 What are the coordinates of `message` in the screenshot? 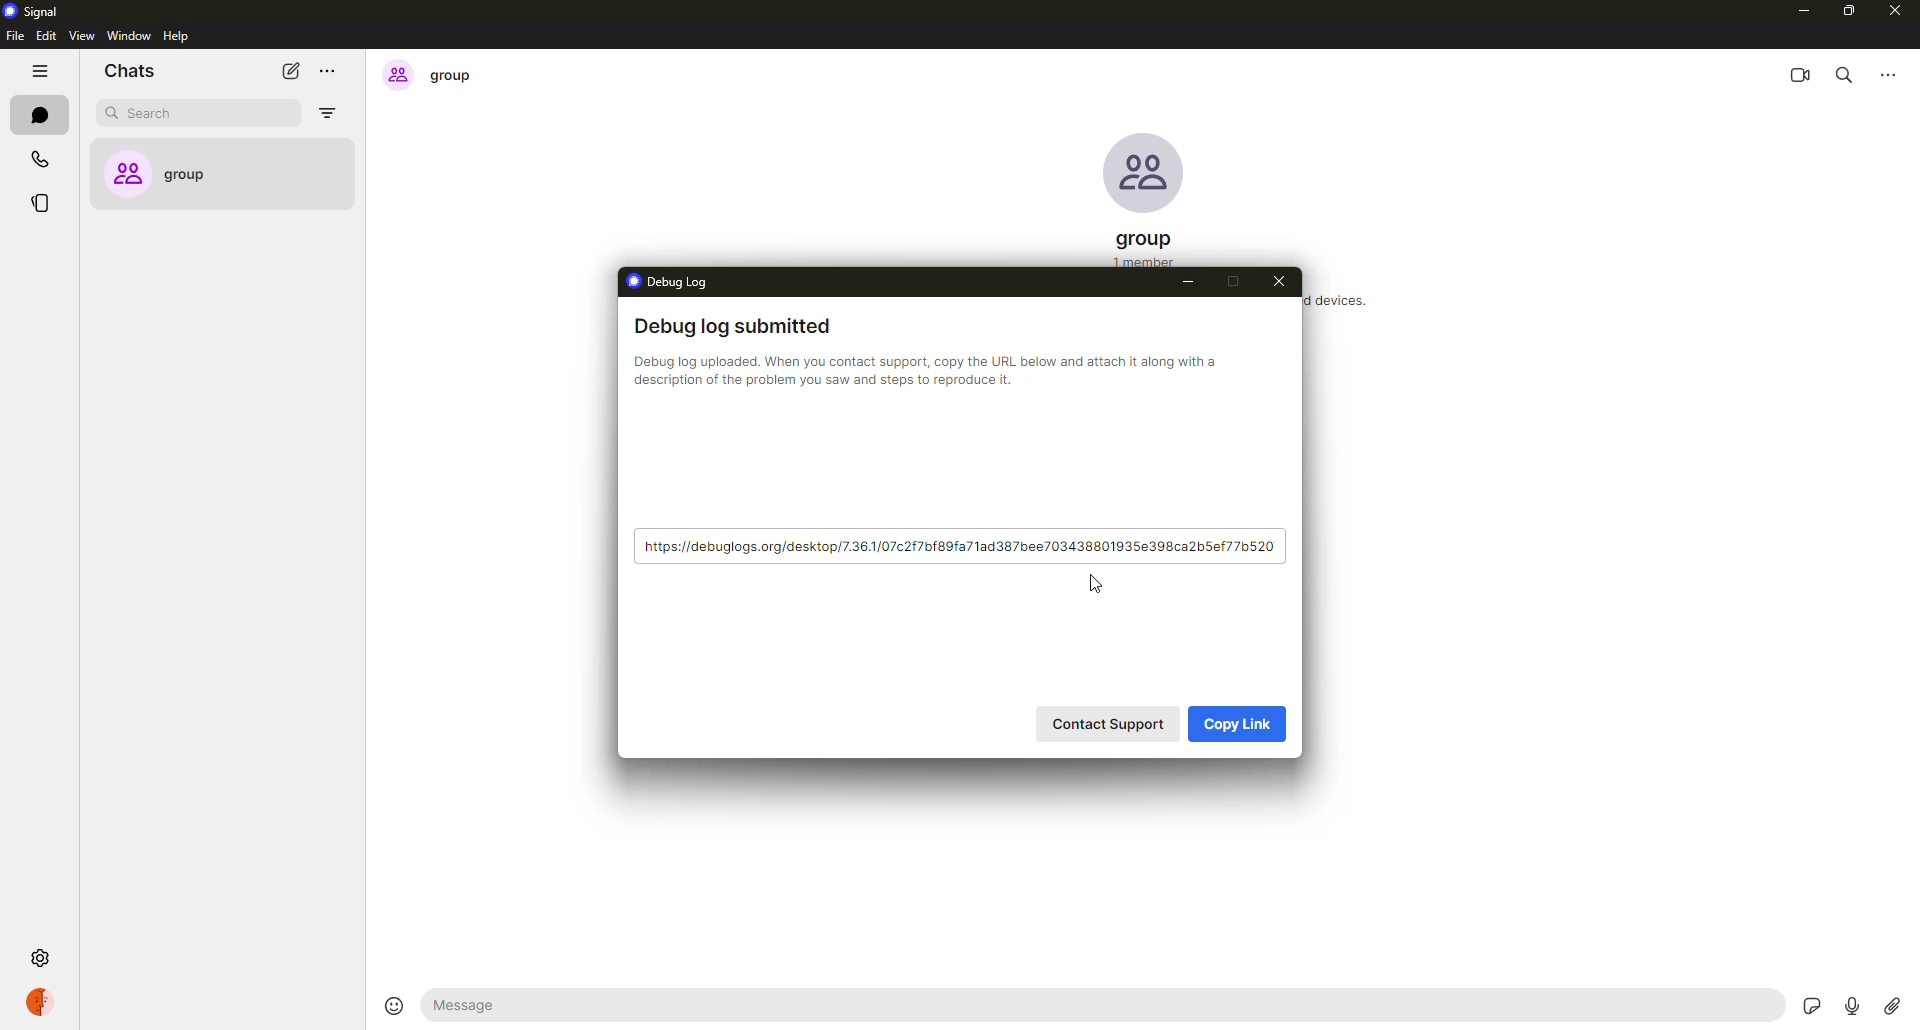 It's located at (549, 1004).